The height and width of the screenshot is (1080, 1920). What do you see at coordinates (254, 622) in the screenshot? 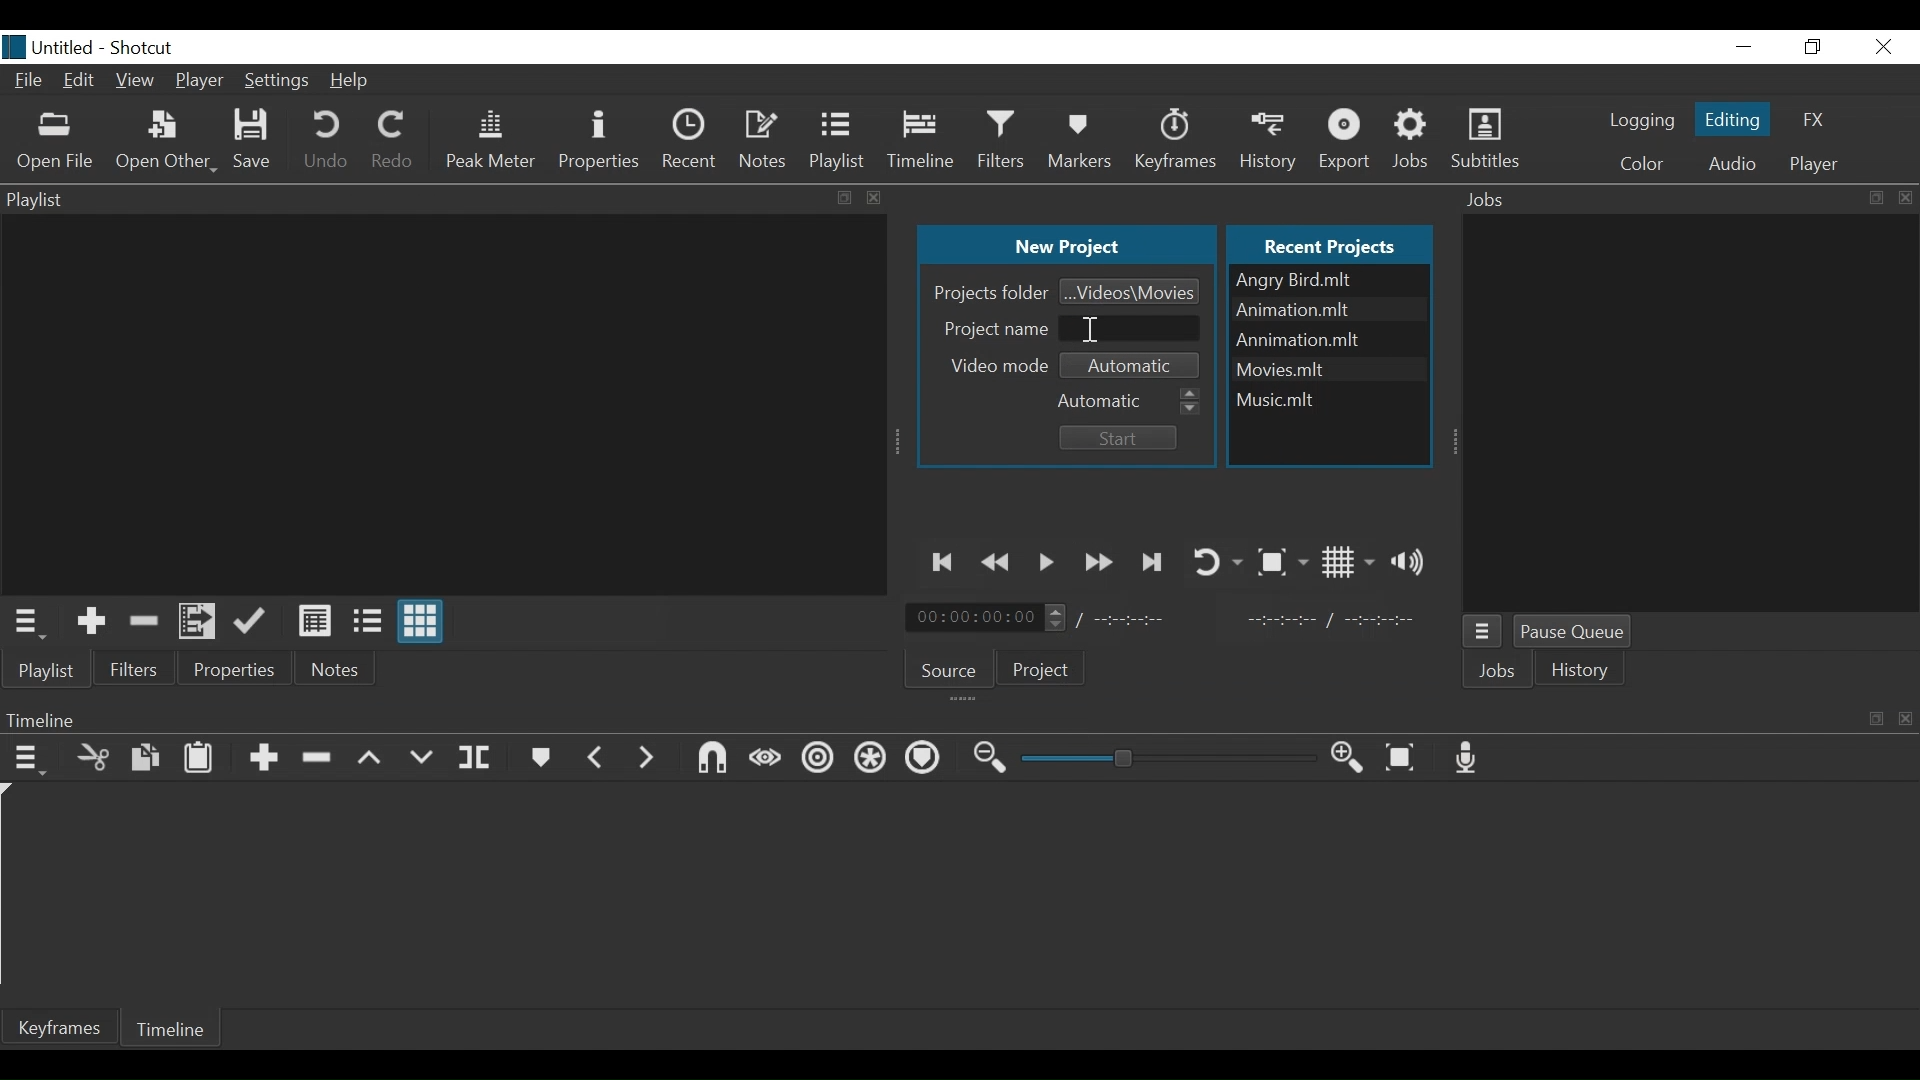
I see `Update` at bounding box center [254, 622].